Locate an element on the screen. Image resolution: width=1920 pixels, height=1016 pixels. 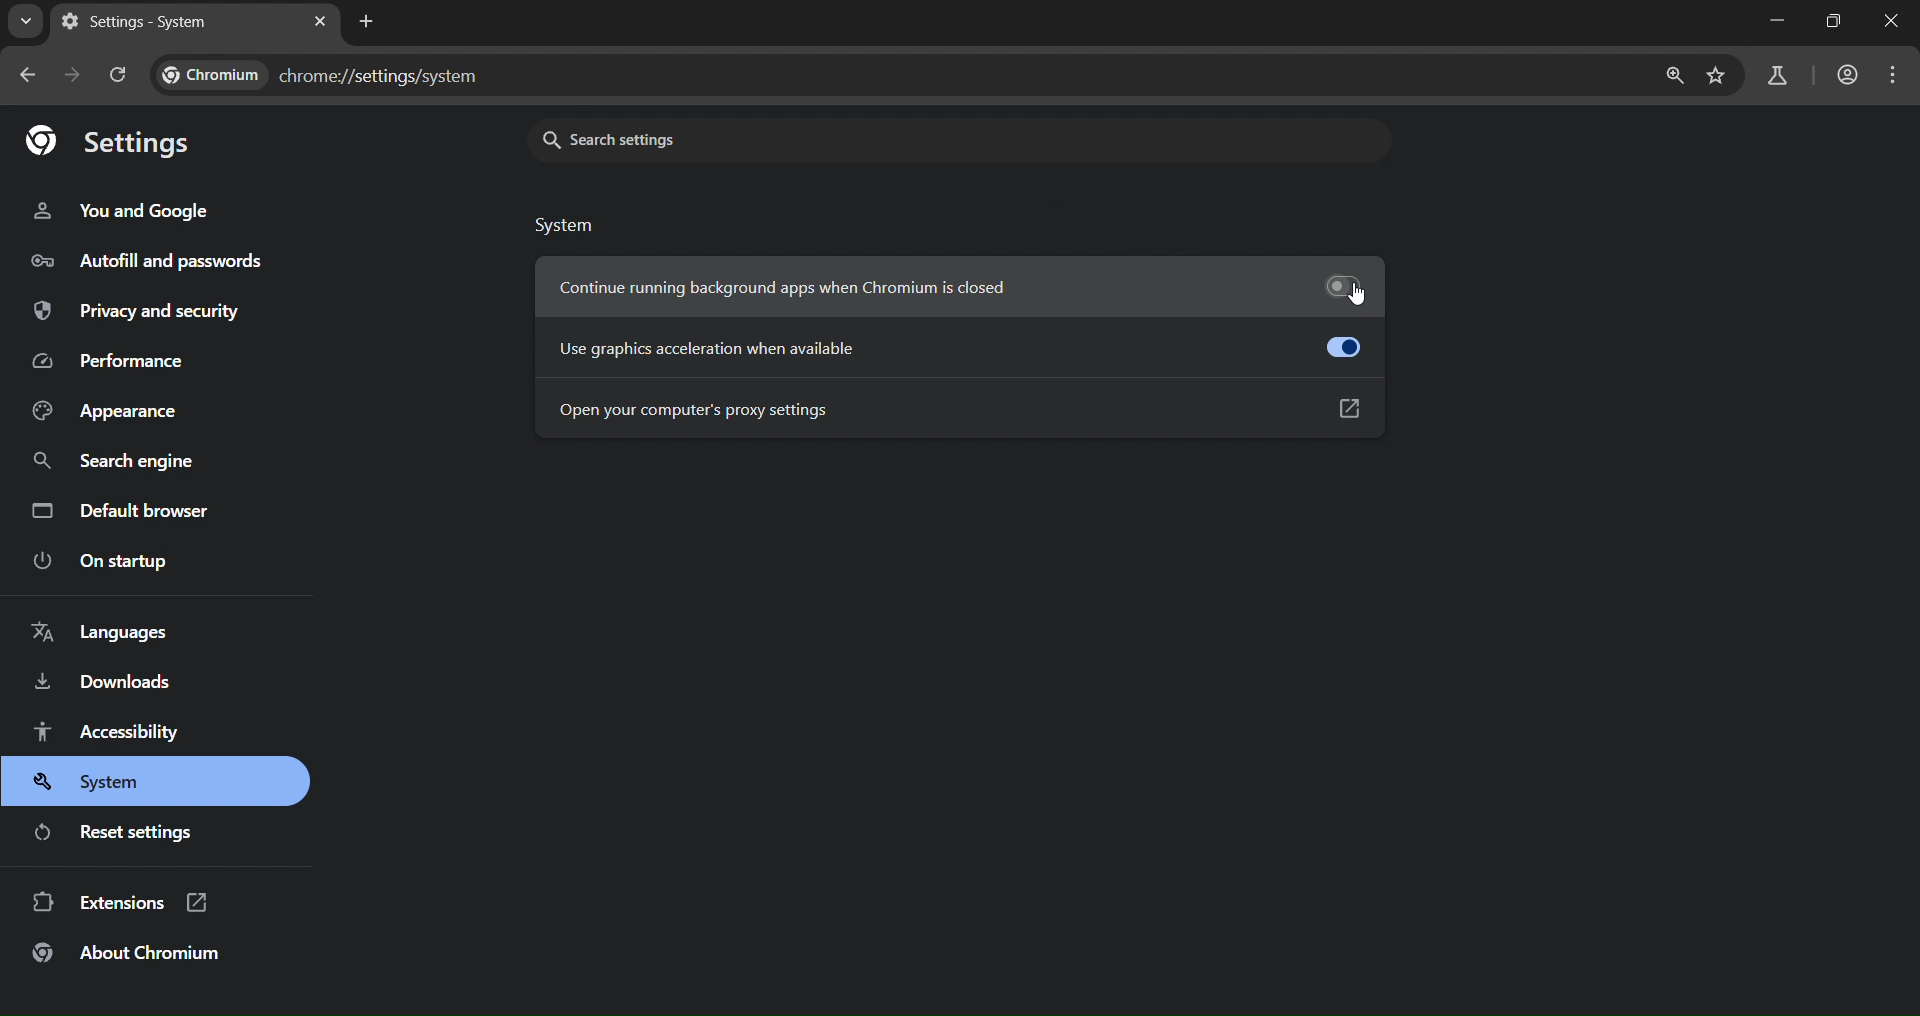
you and google is located at coordinates (130, 212).